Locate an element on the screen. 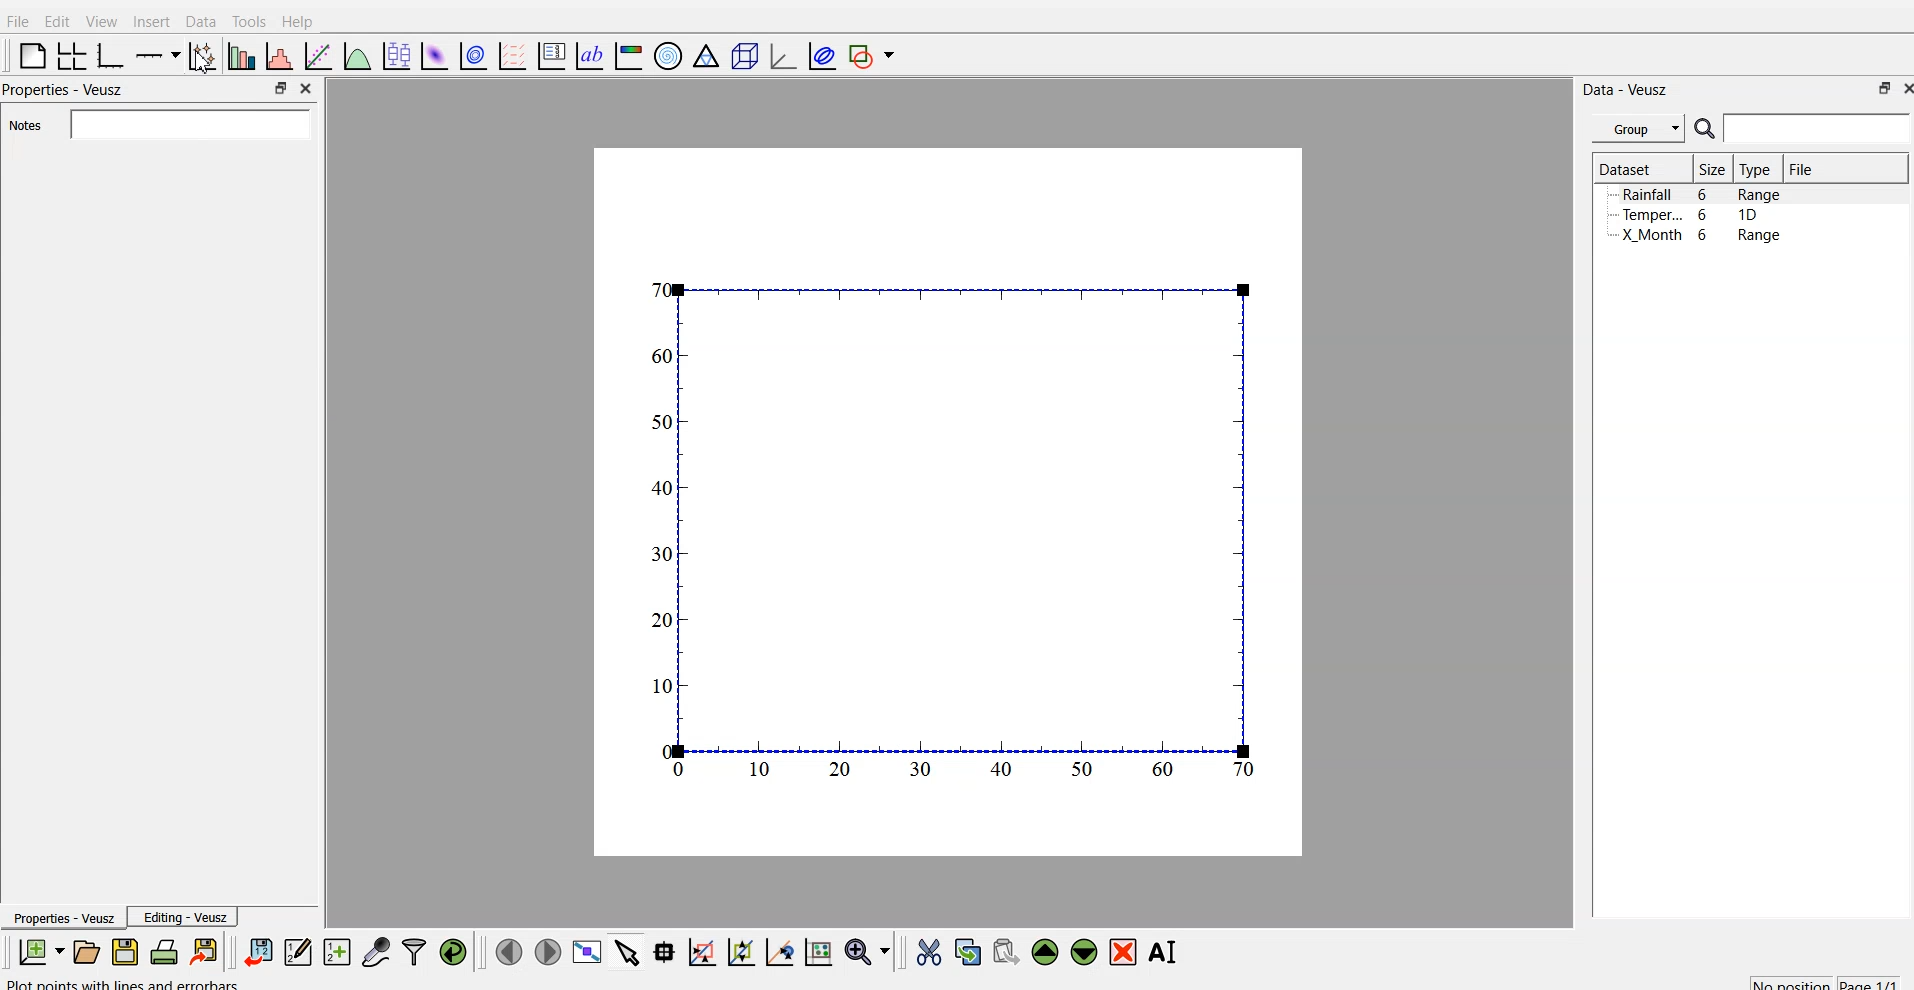 The height and width of the screenshot is (990, 1914). reset graph axes is located at coordinates (822, 950).